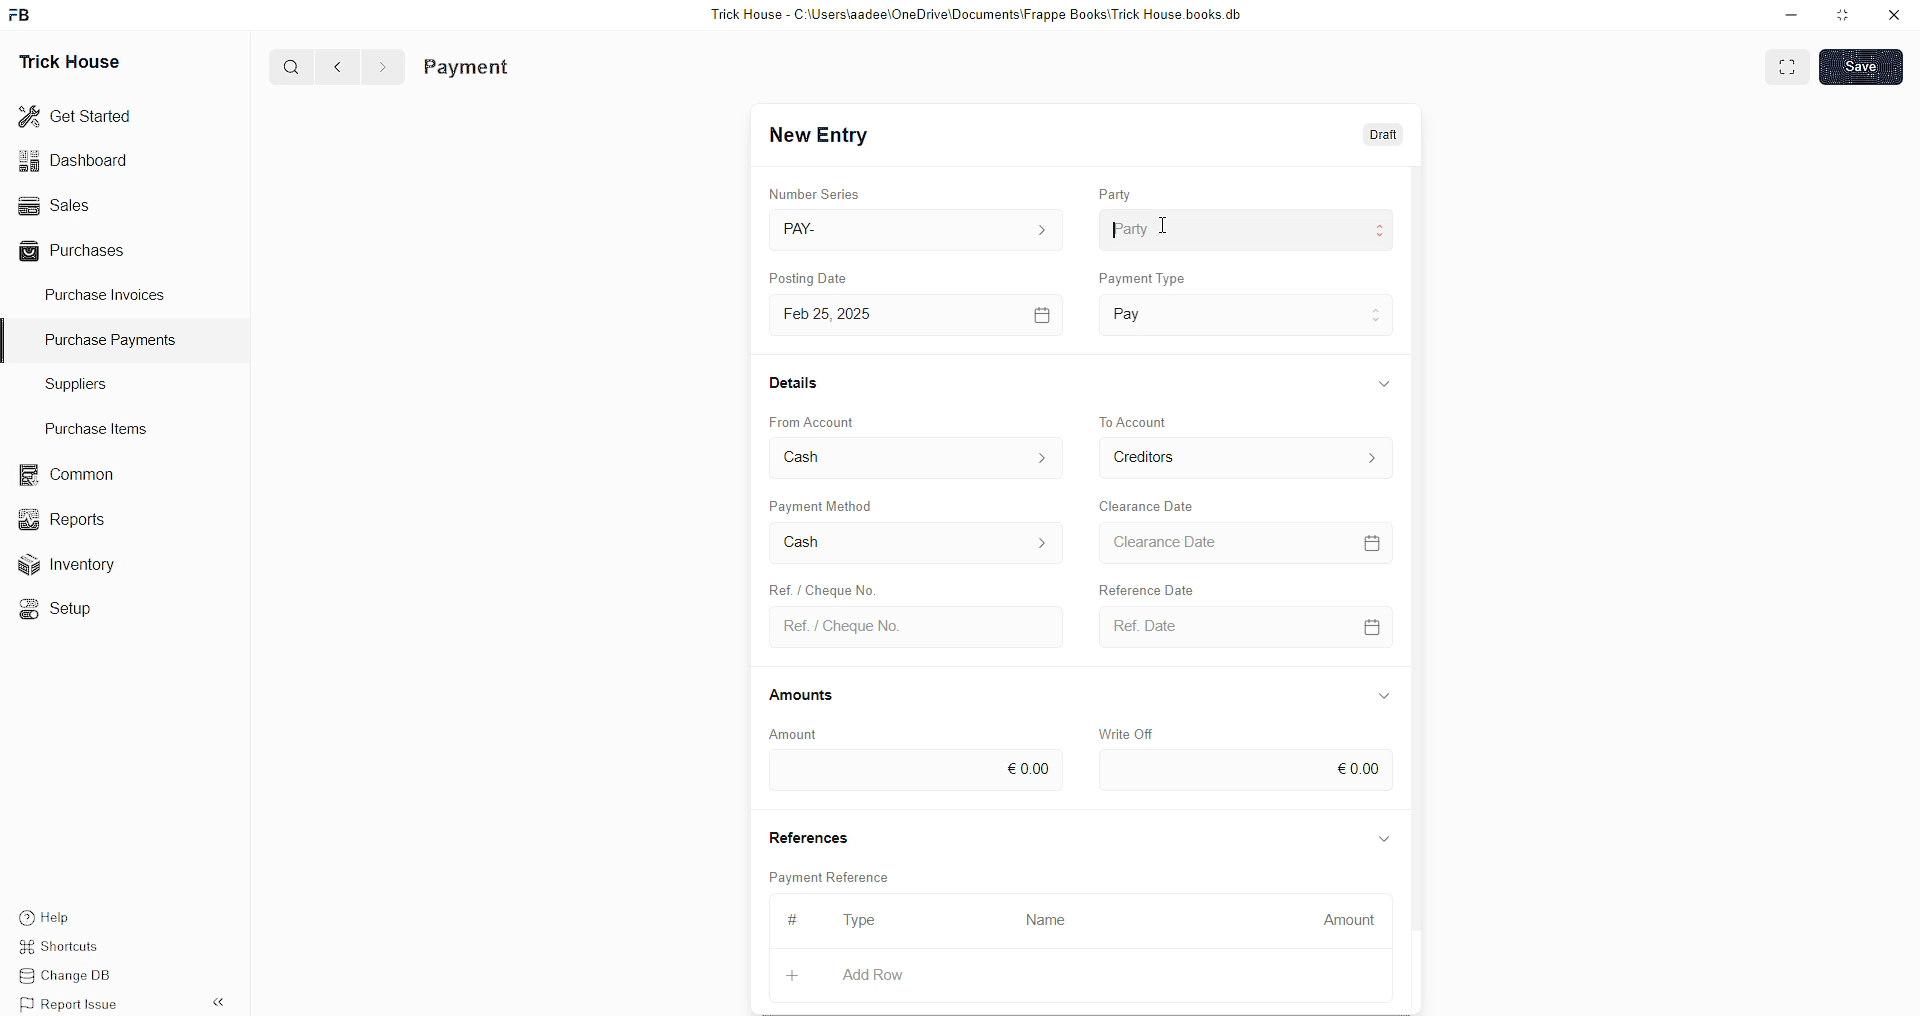  I want to click on Type, so click(867, 922).